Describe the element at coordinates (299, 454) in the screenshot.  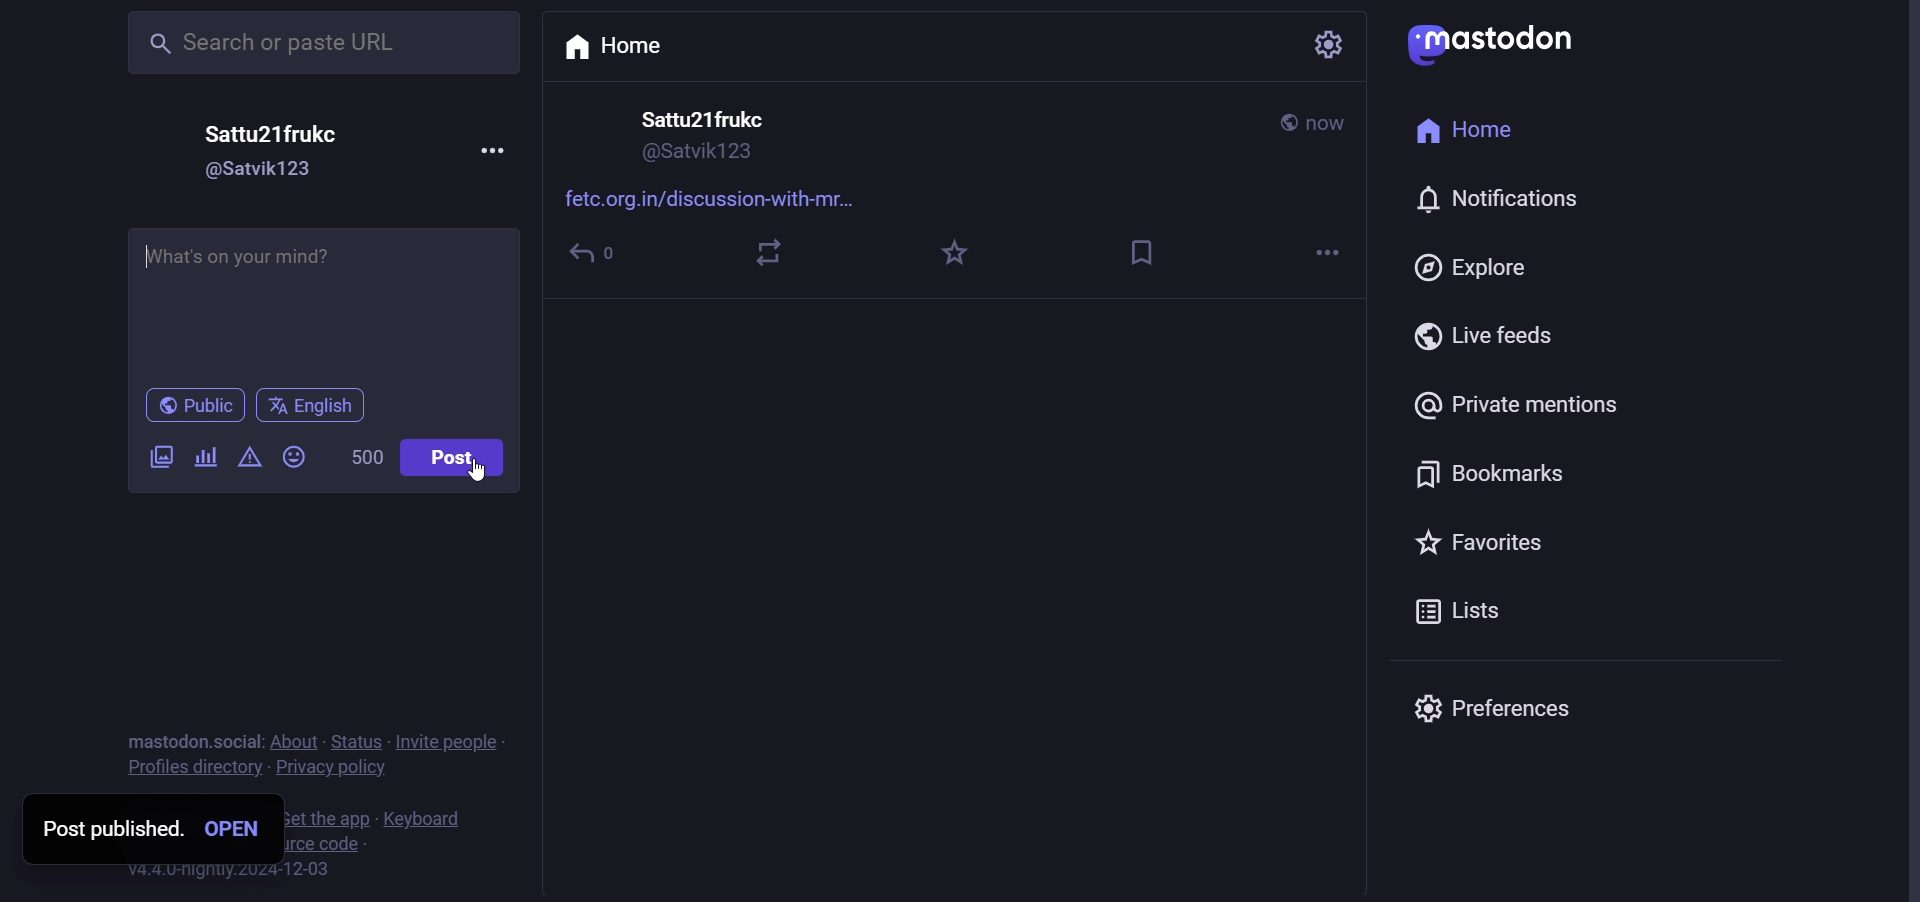
I see `emoji` at that location.